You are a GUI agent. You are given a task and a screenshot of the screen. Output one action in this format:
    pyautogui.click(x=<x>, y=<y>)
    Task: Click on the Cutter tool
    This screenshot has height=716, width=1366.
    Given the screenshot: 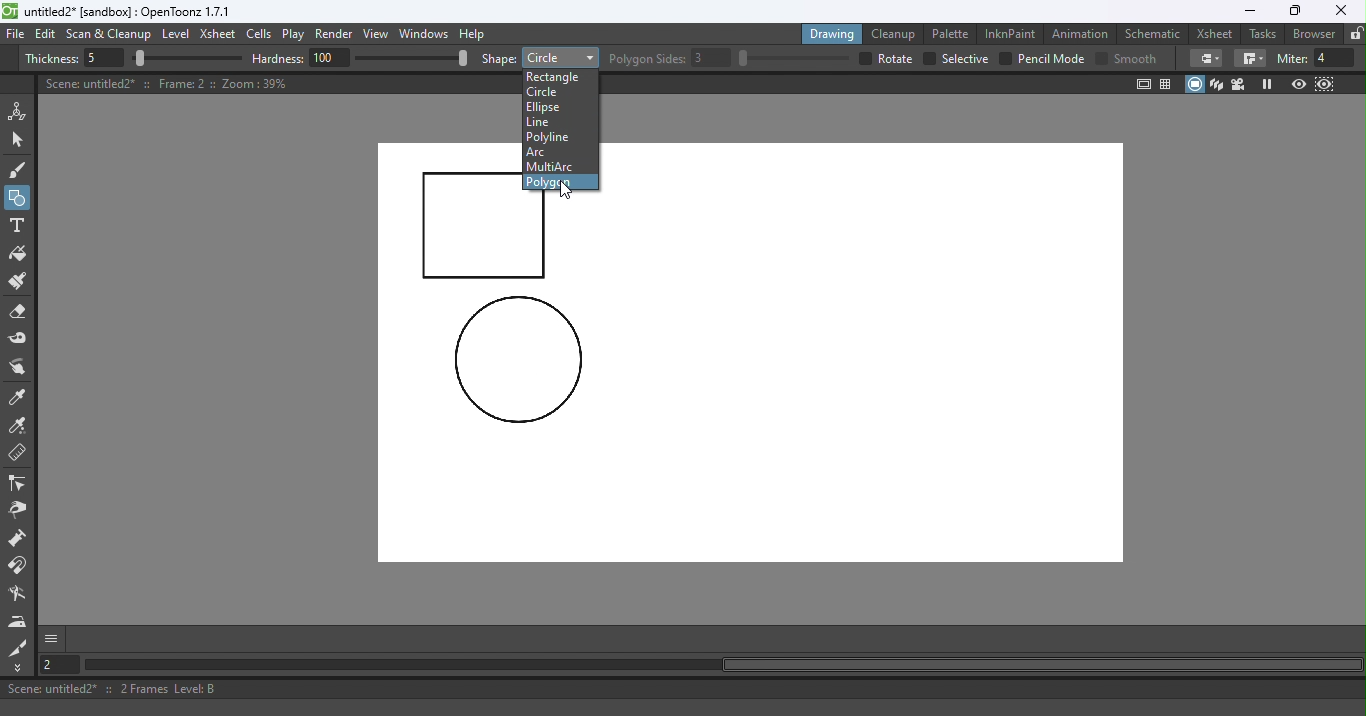 What is the action you would take?
    pyautogui.click(x=18, y=647)
    